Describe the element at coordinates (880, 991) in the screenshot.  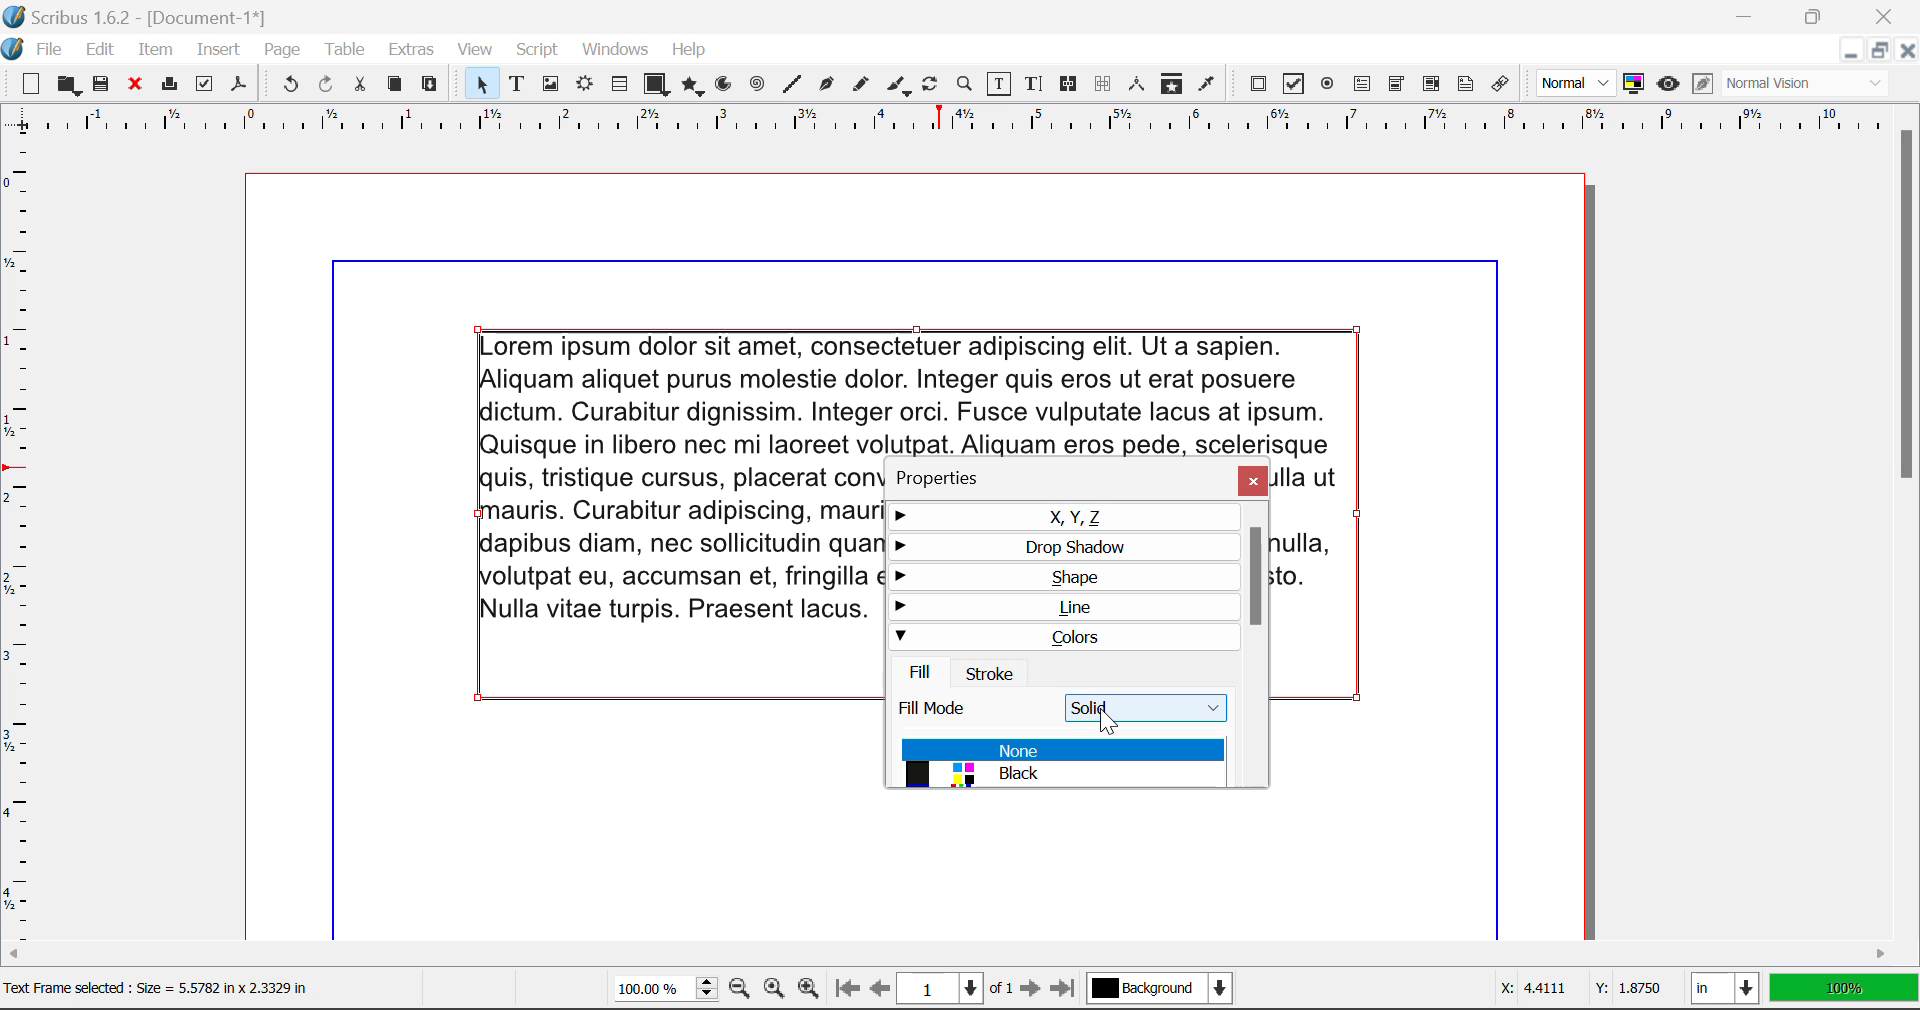
I see `Previous Page` at that location.